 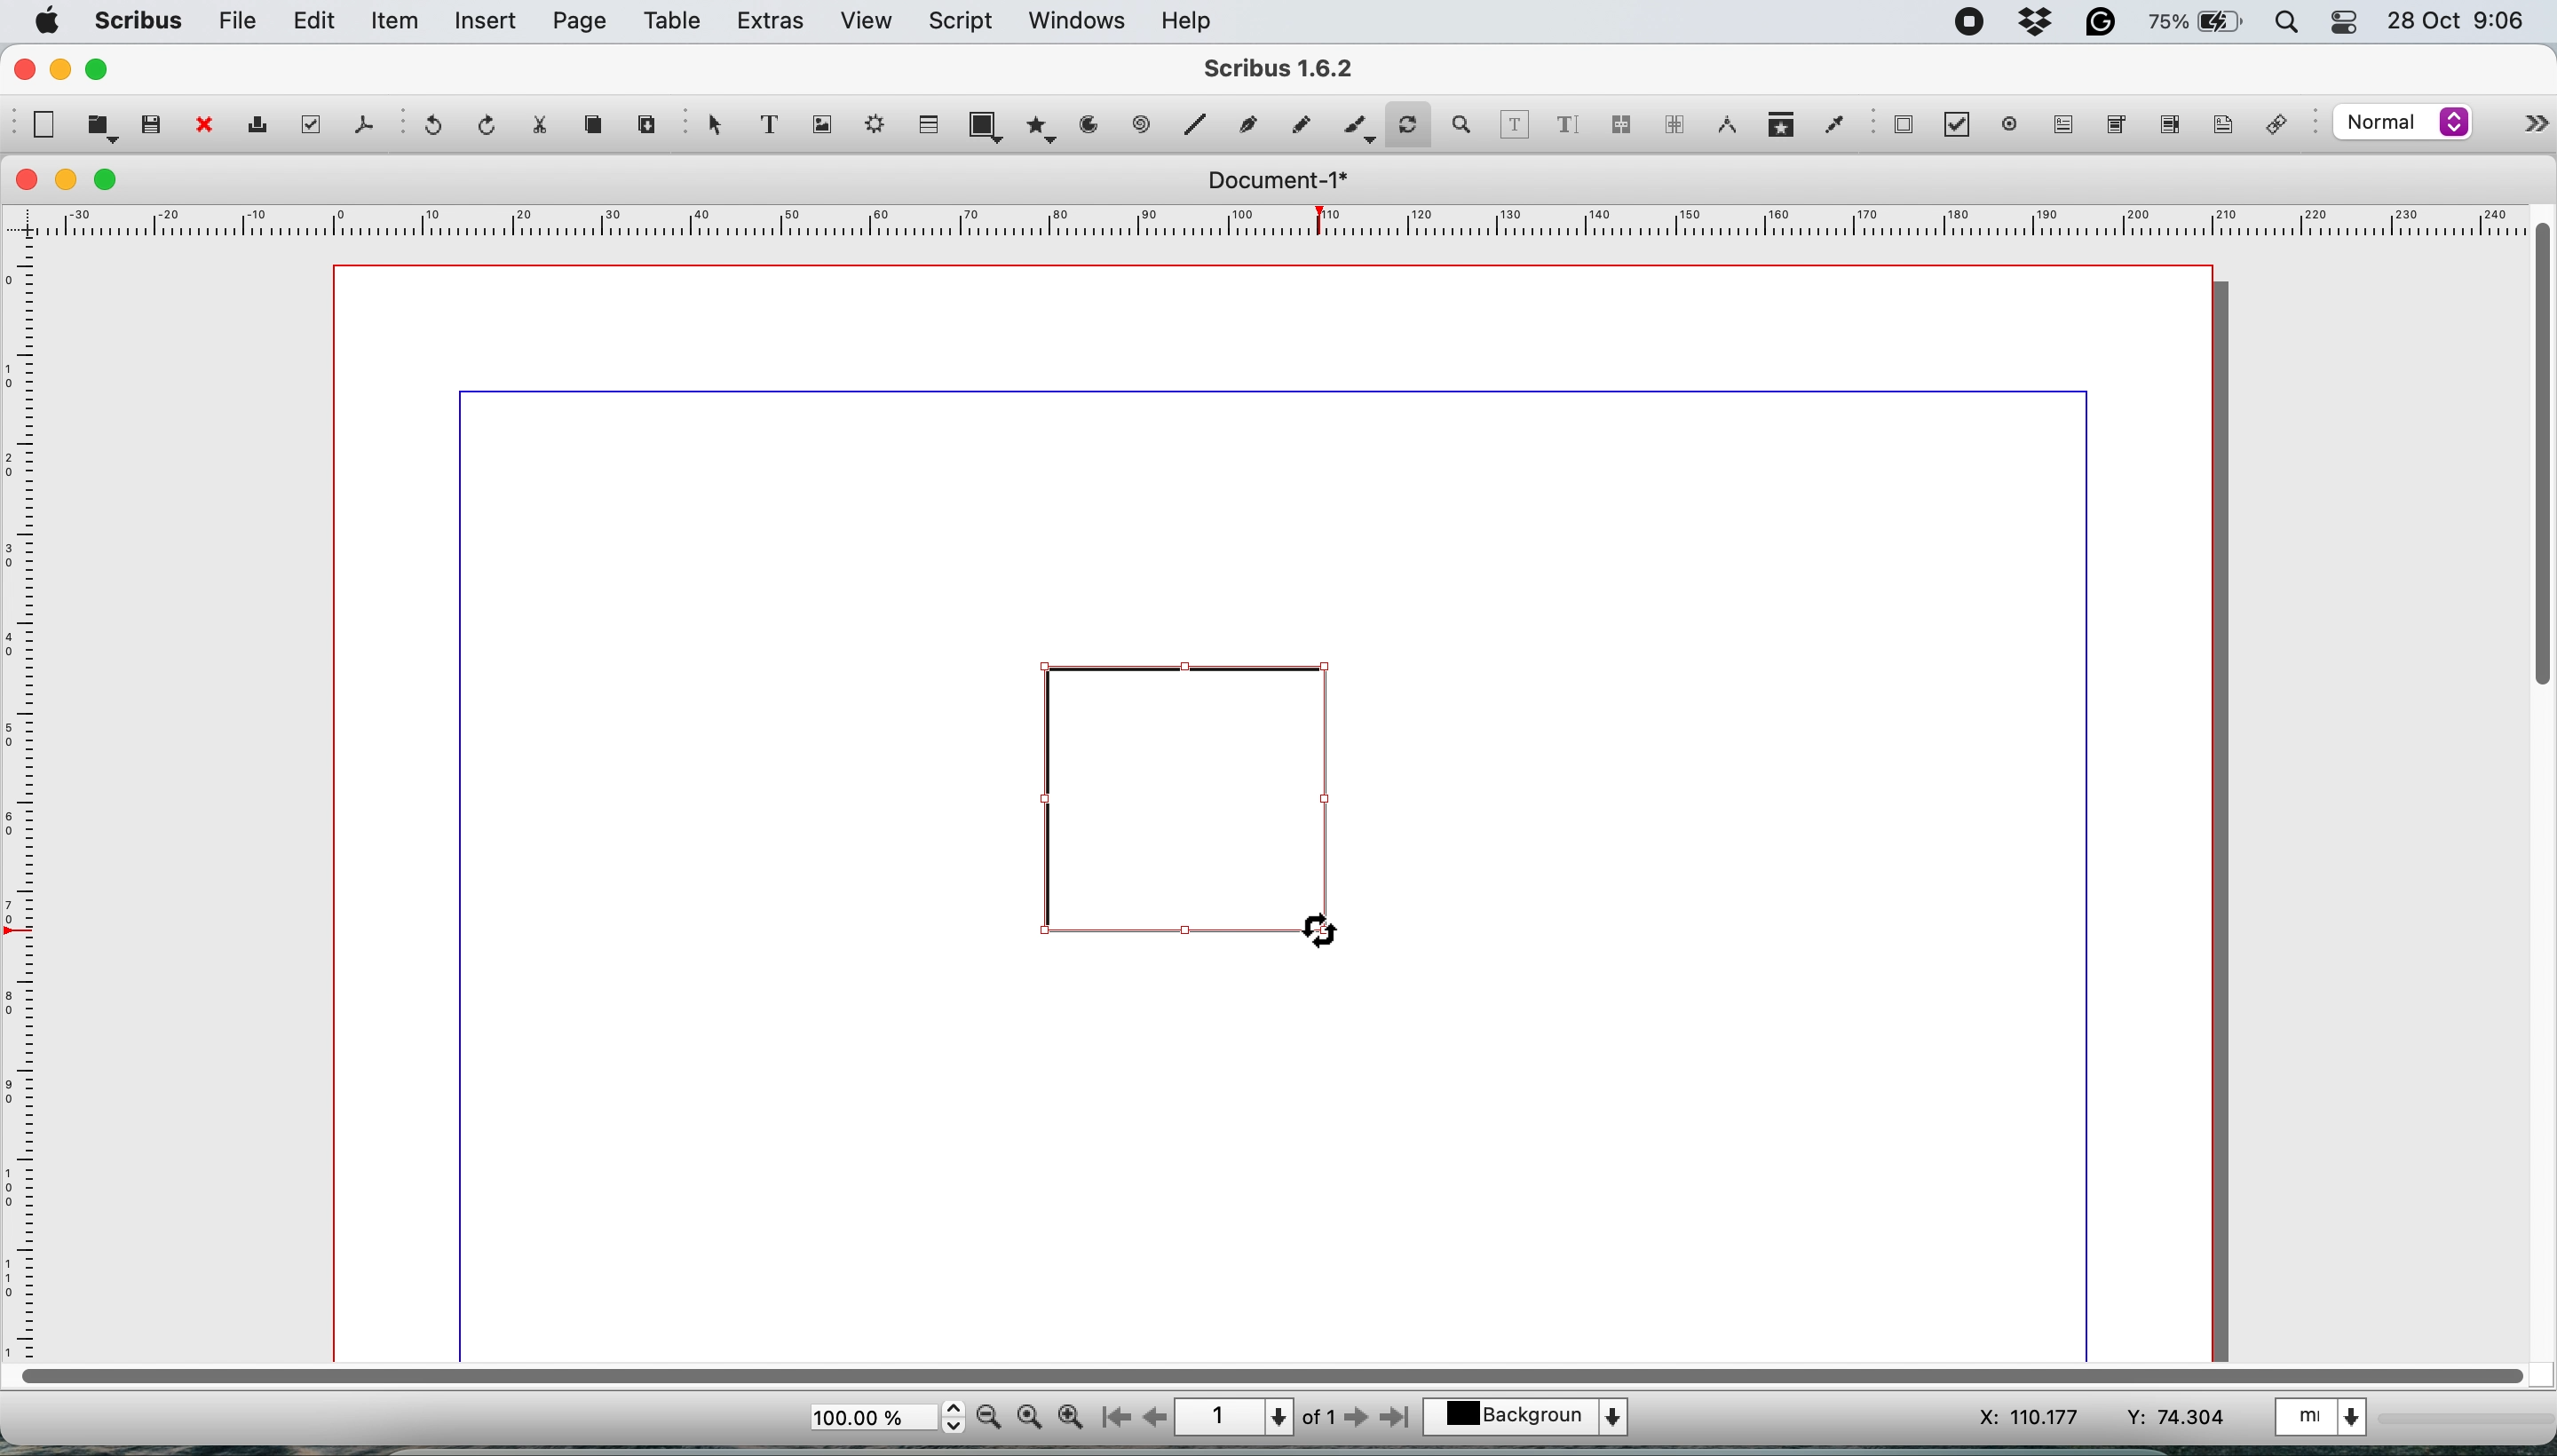 I want to click on spiral, so click(x=1199, y=127).